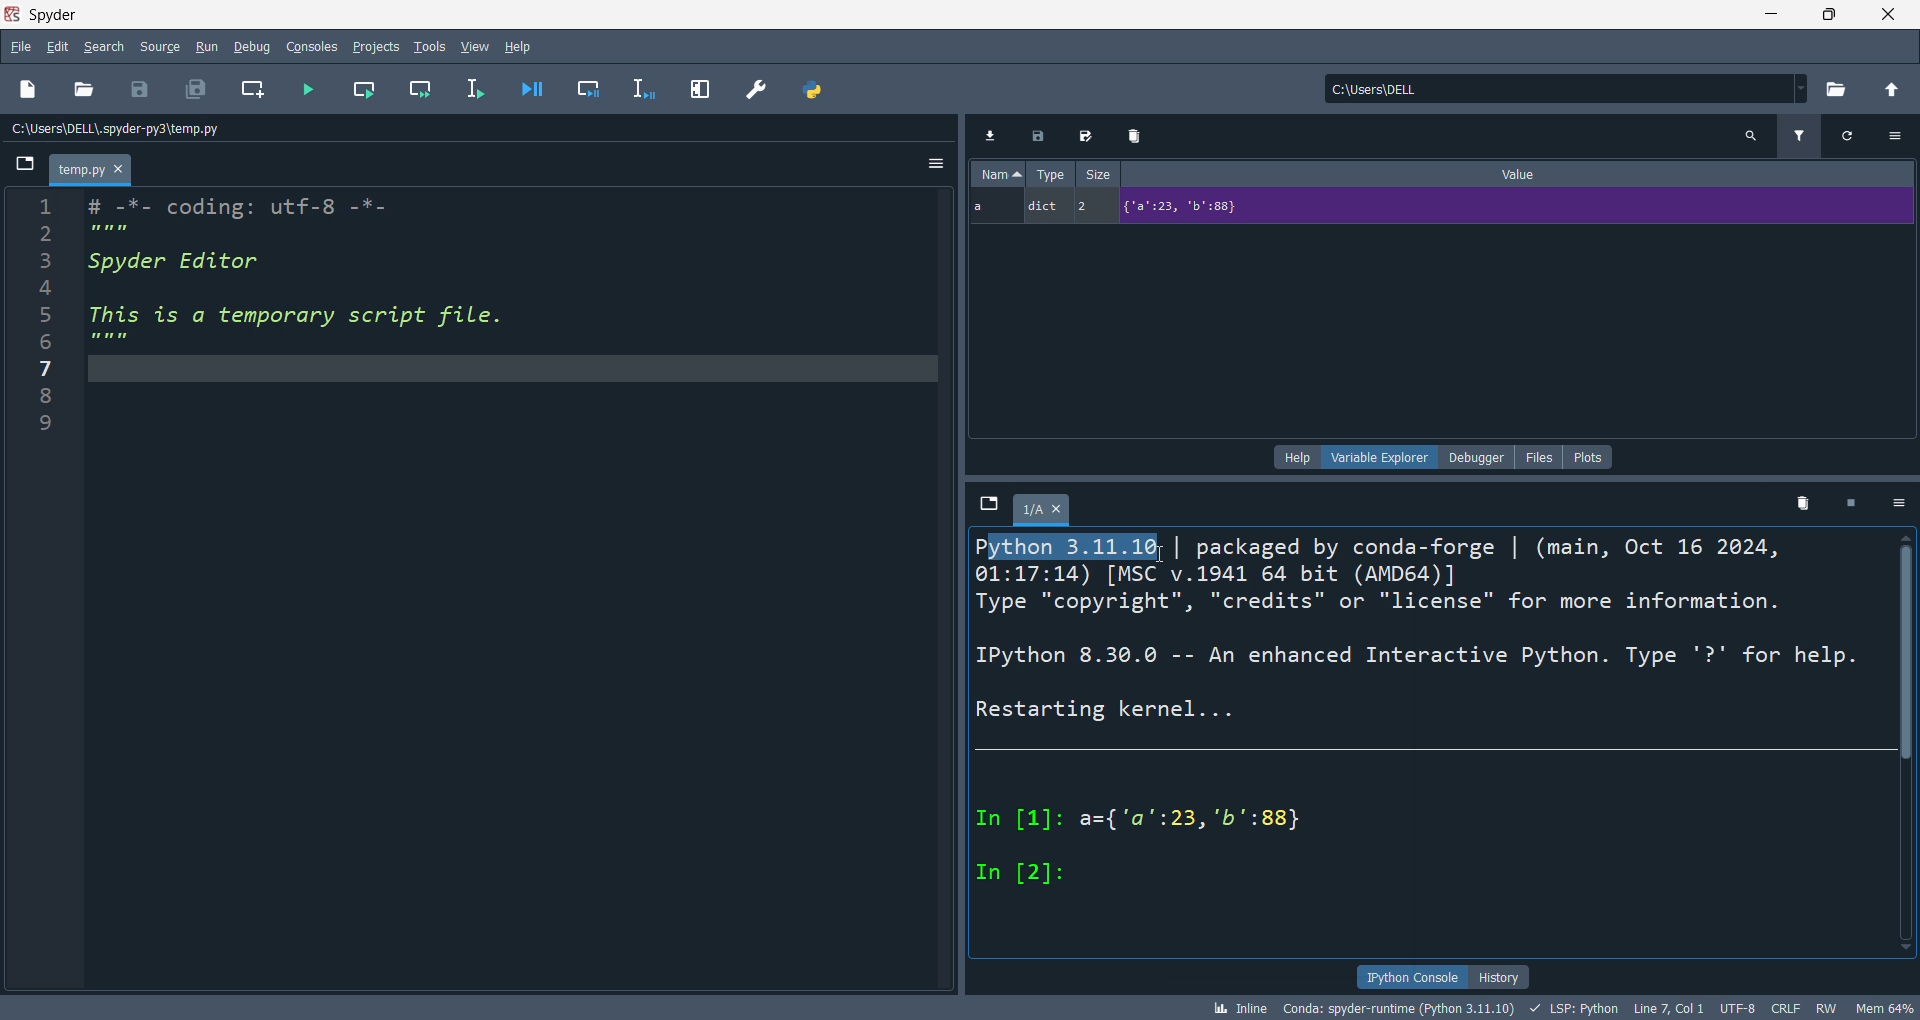 This screenshot has height=1020, width=1920. What do you see at coordinates (1884, 1007) in the screenshot?
I see `mem 64%` at bounding box center [1884, 1007].